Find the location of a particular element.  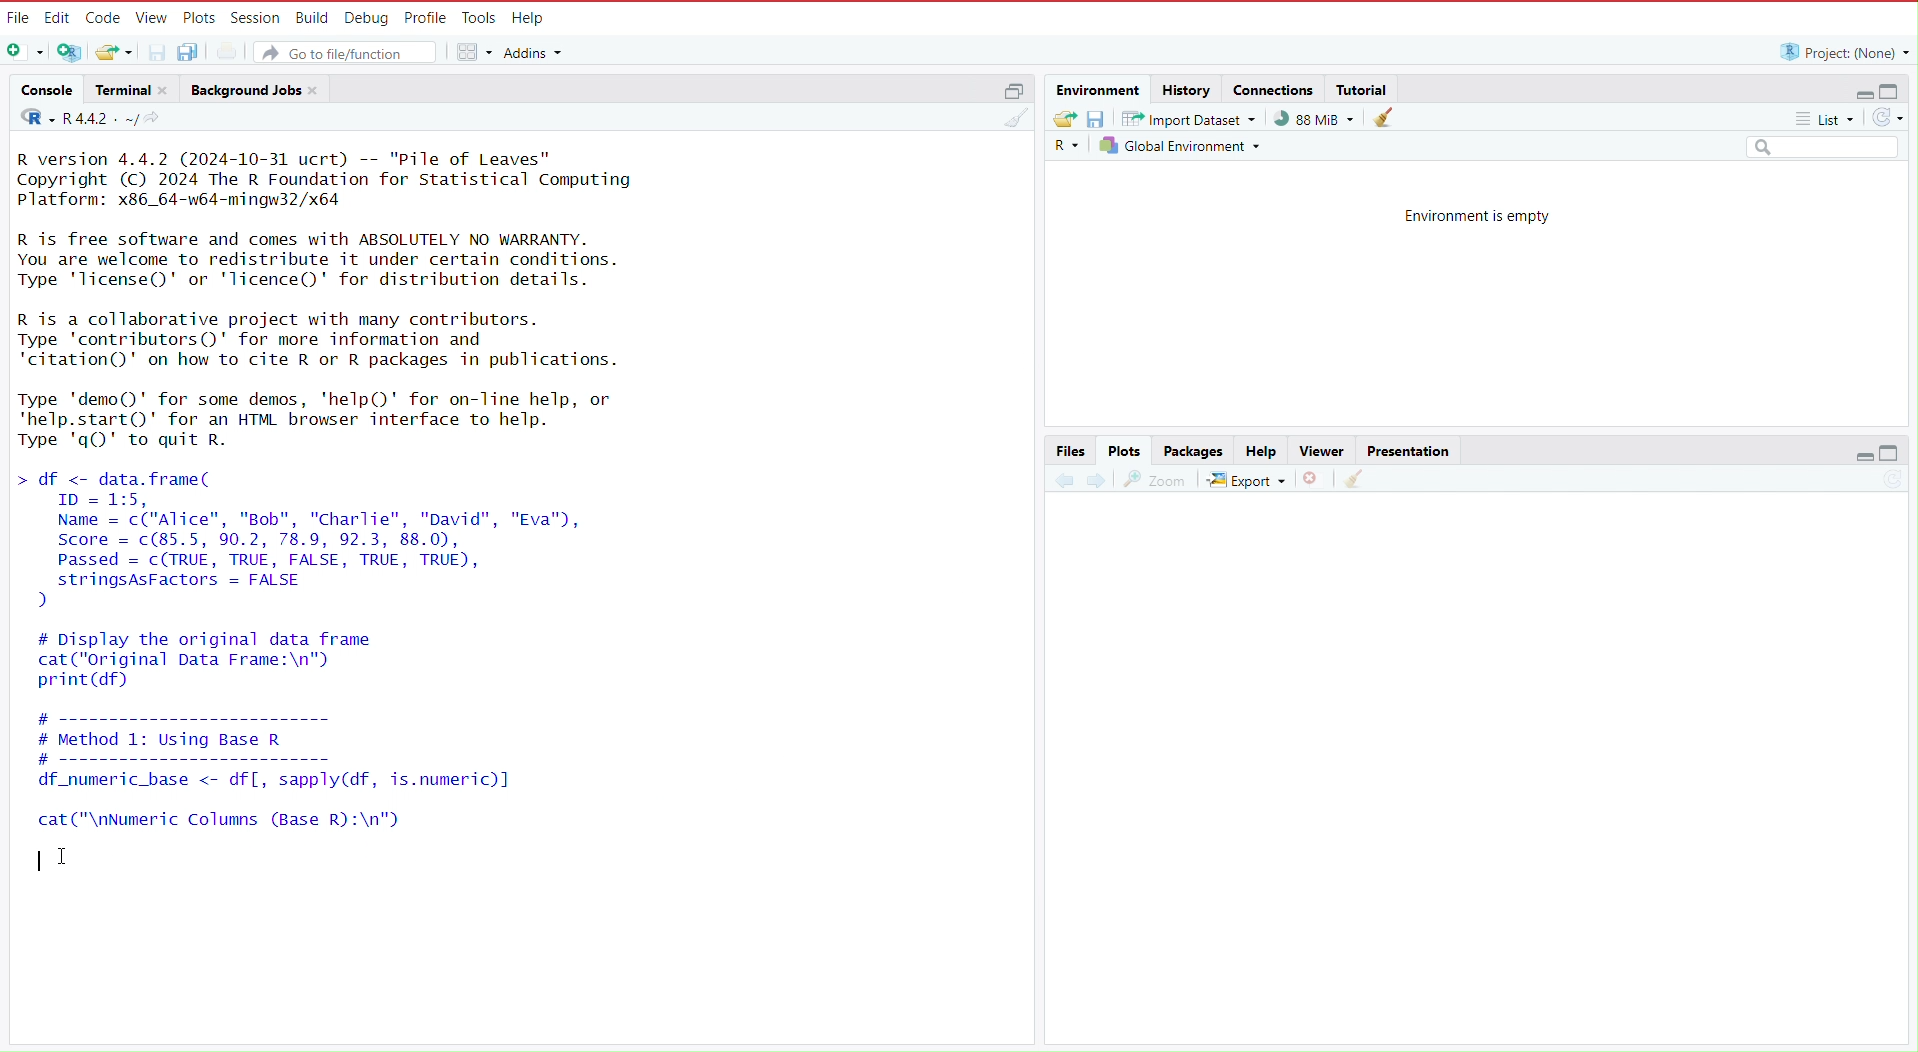

save current document is located at coordinates (157, 53).